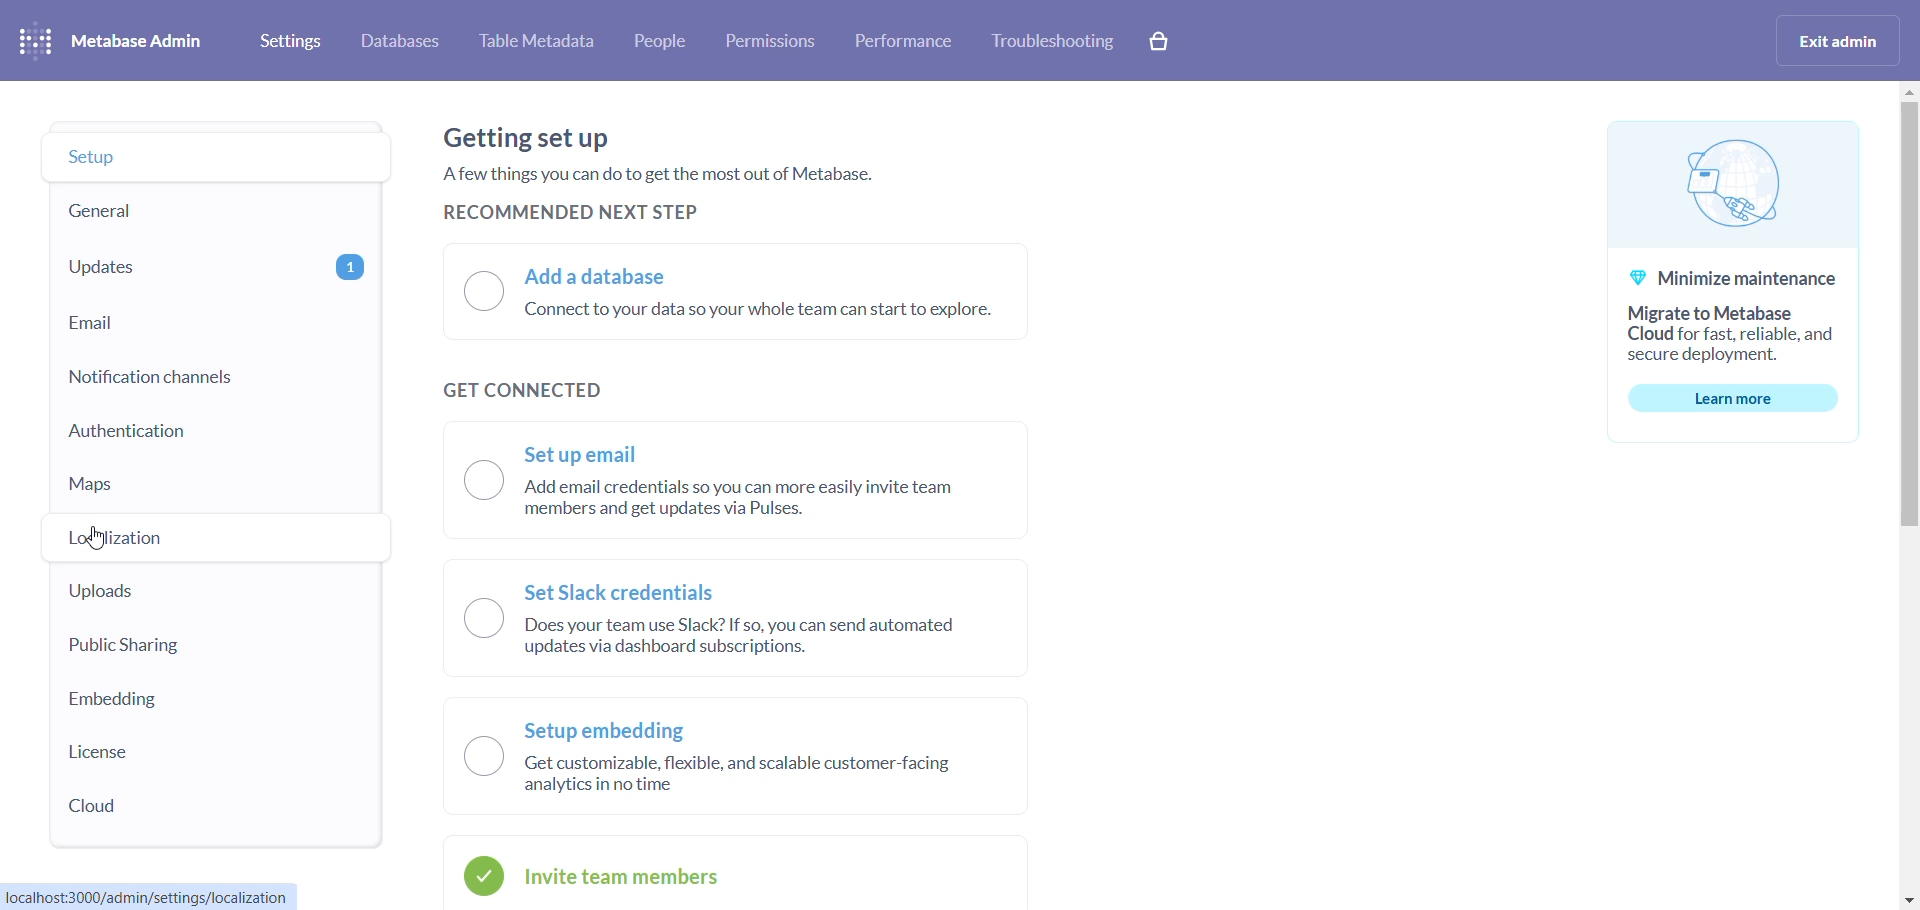 The width and height of the screenshot is (1920, 910). What do you see at coordinates (664, 178) in the screenshot?
I see `Getting set up
Afew things you can do to get the most out of Metabase.
RECOMMENDED NEXT STEP` at bounding box center [664, 178].